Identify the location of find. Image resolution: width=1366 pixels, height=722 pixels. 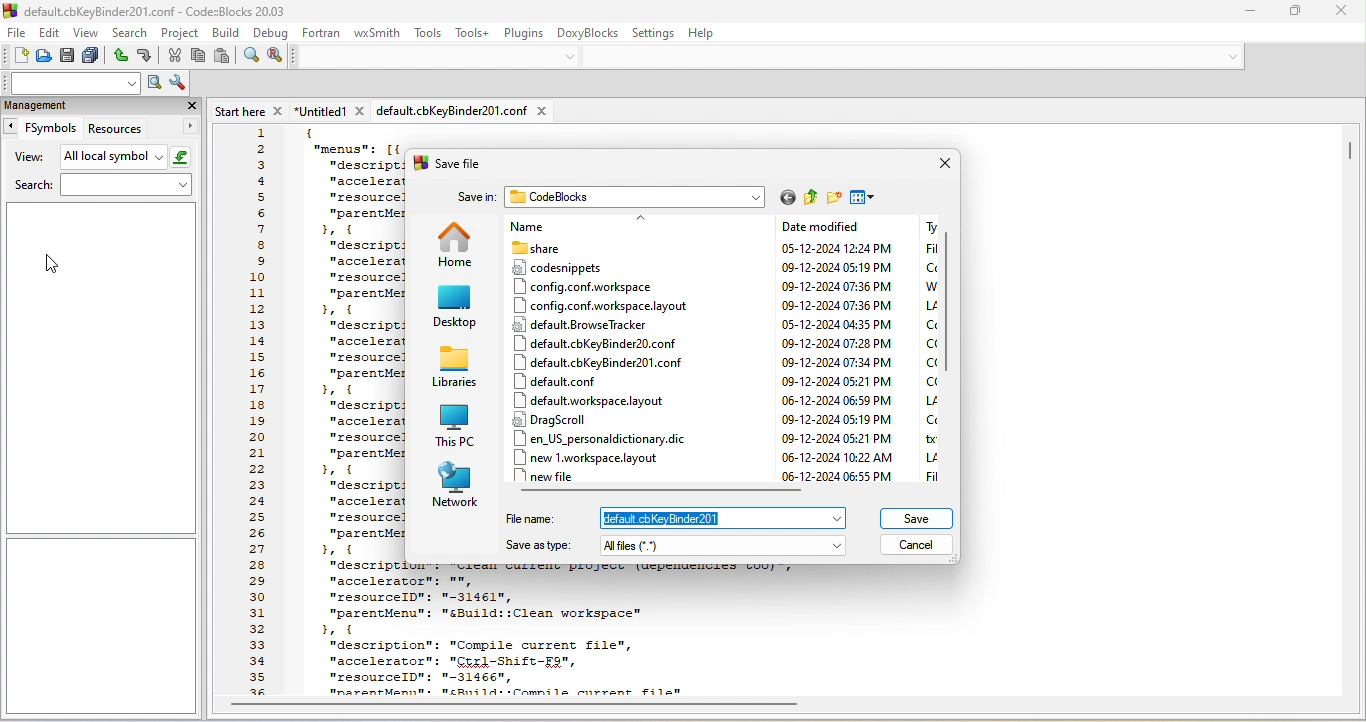
(250, 56).